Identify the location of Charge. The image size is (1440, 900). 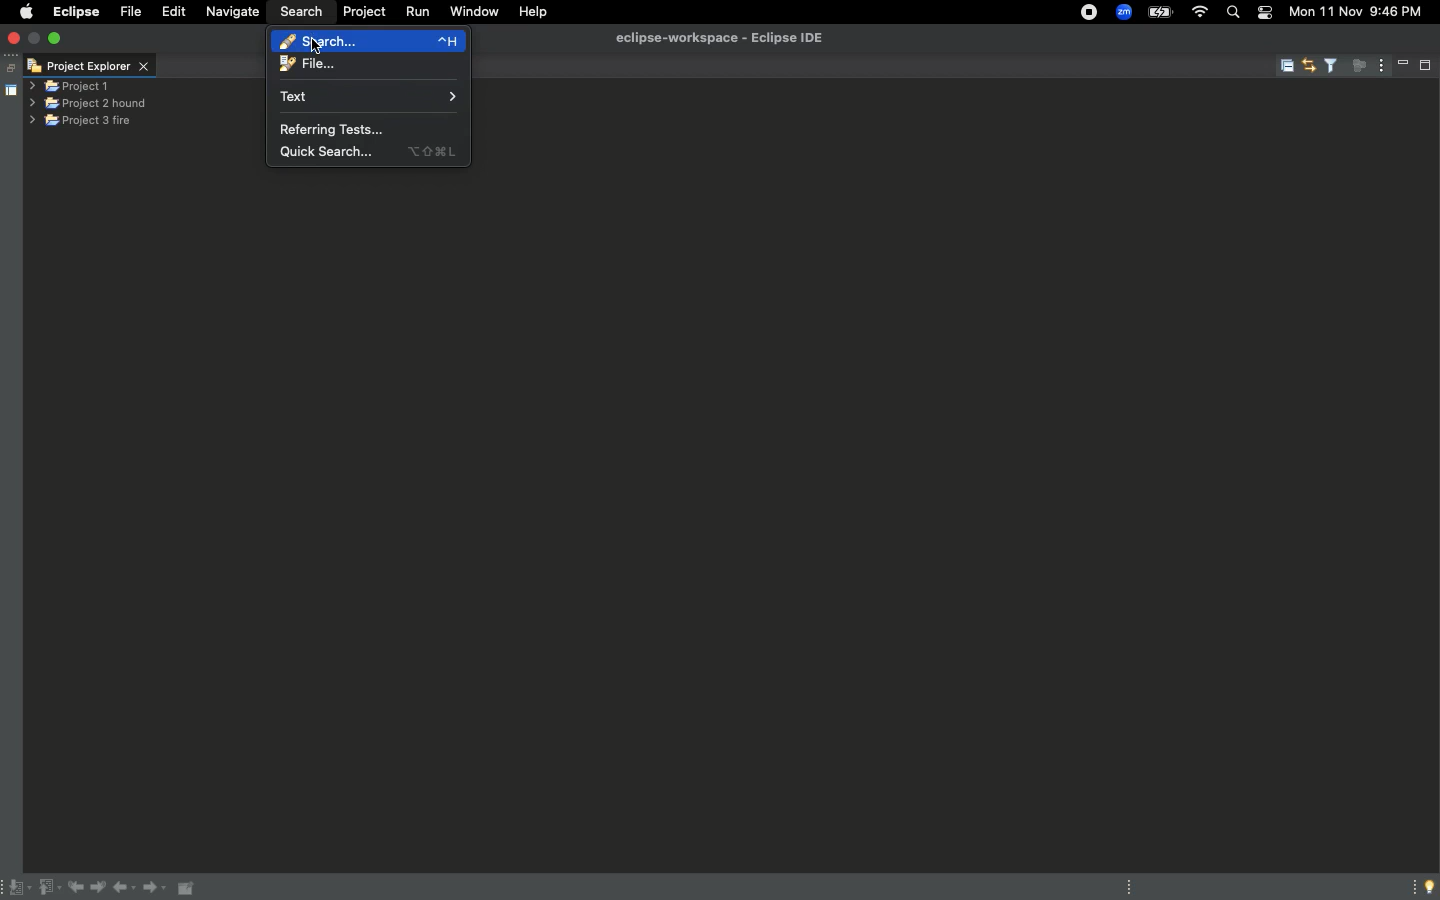
(1159, 12).